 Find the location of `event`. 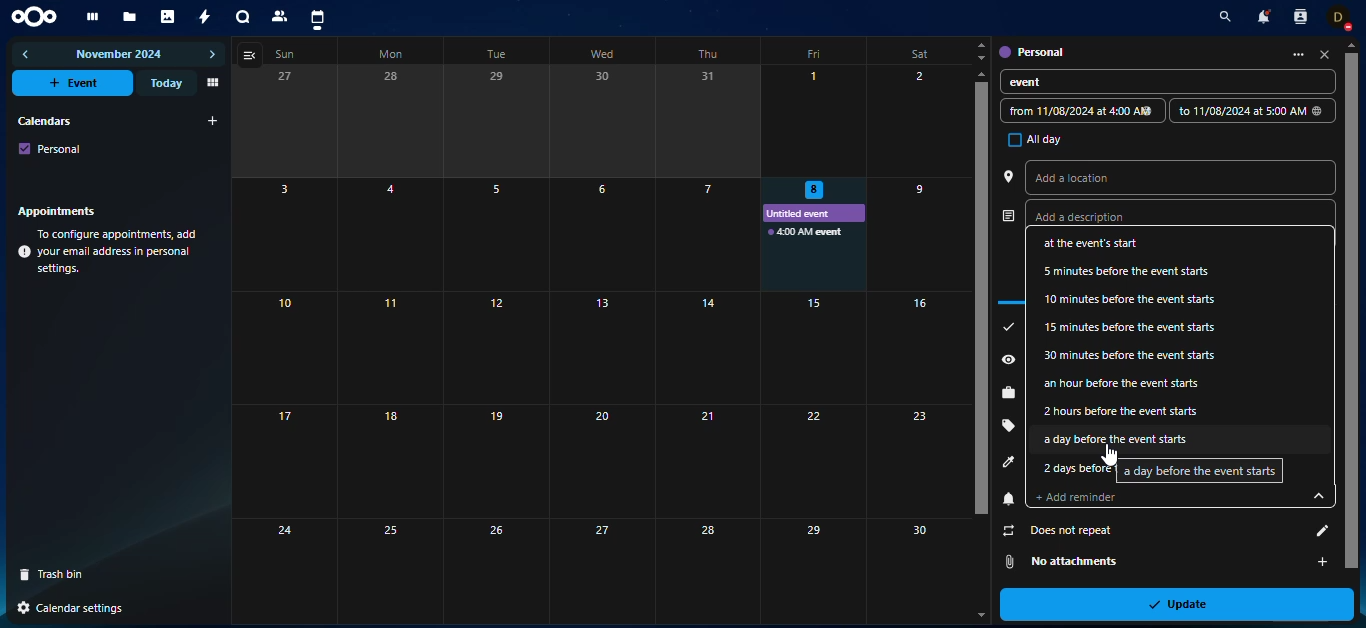

event is located at coordinates (1045, 83).